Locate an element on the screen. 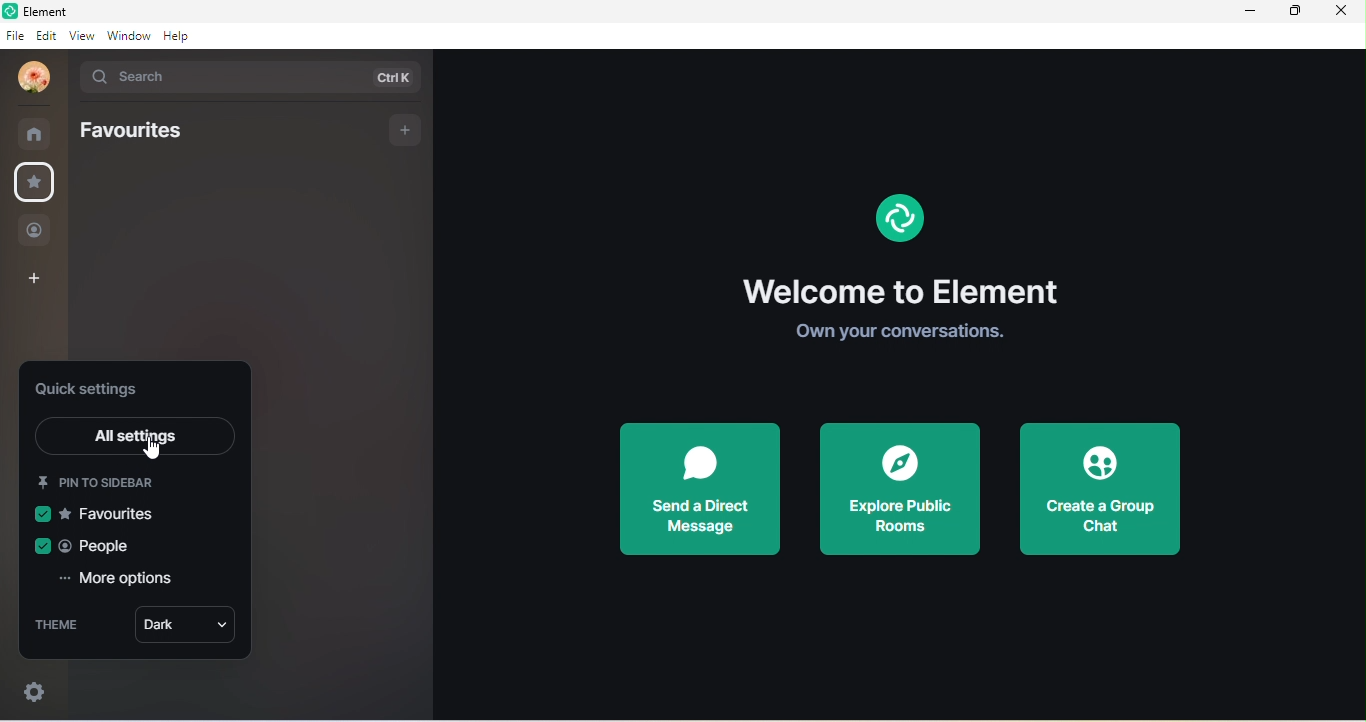 The width and height of the screenshot is (1366, 722). more options is located at coordinates (124, 578).